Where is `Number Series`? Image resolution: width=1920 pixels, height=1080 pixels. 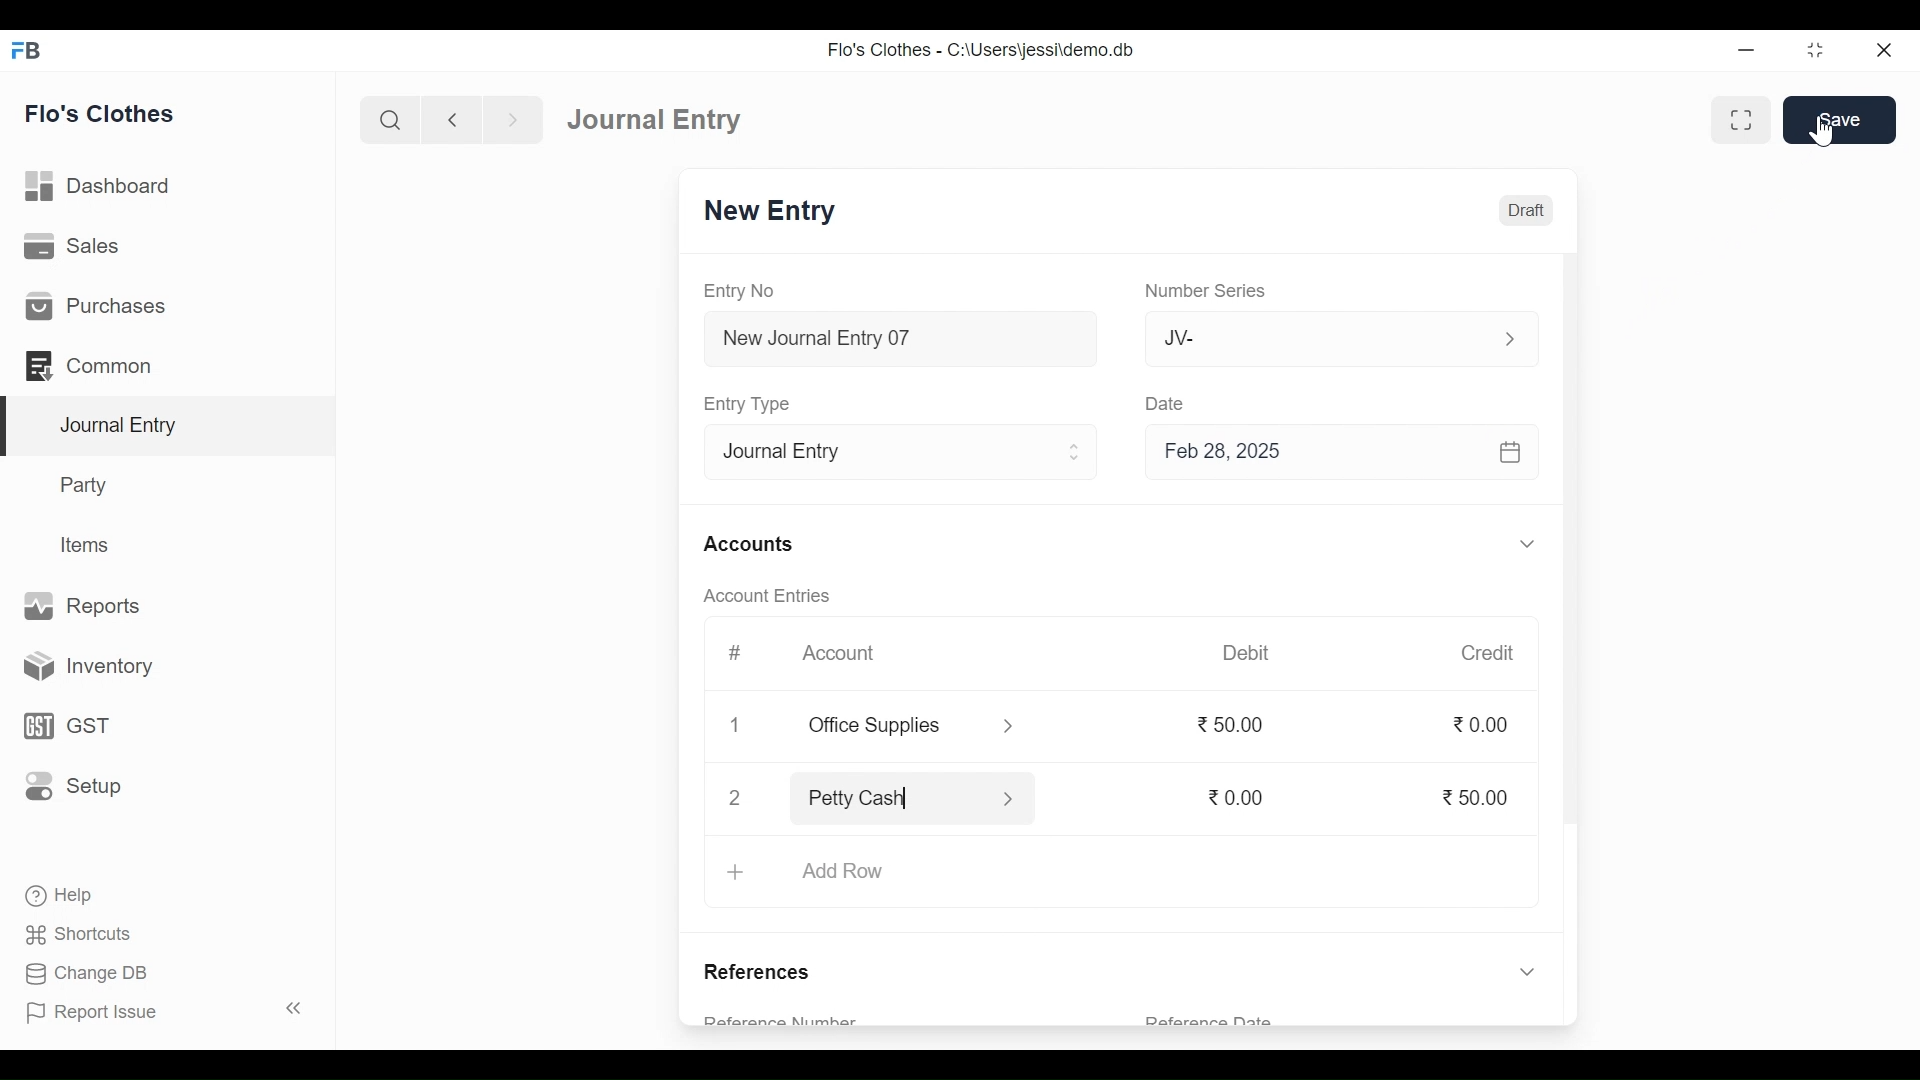
Number Series is located at coordinates (1207, 291).